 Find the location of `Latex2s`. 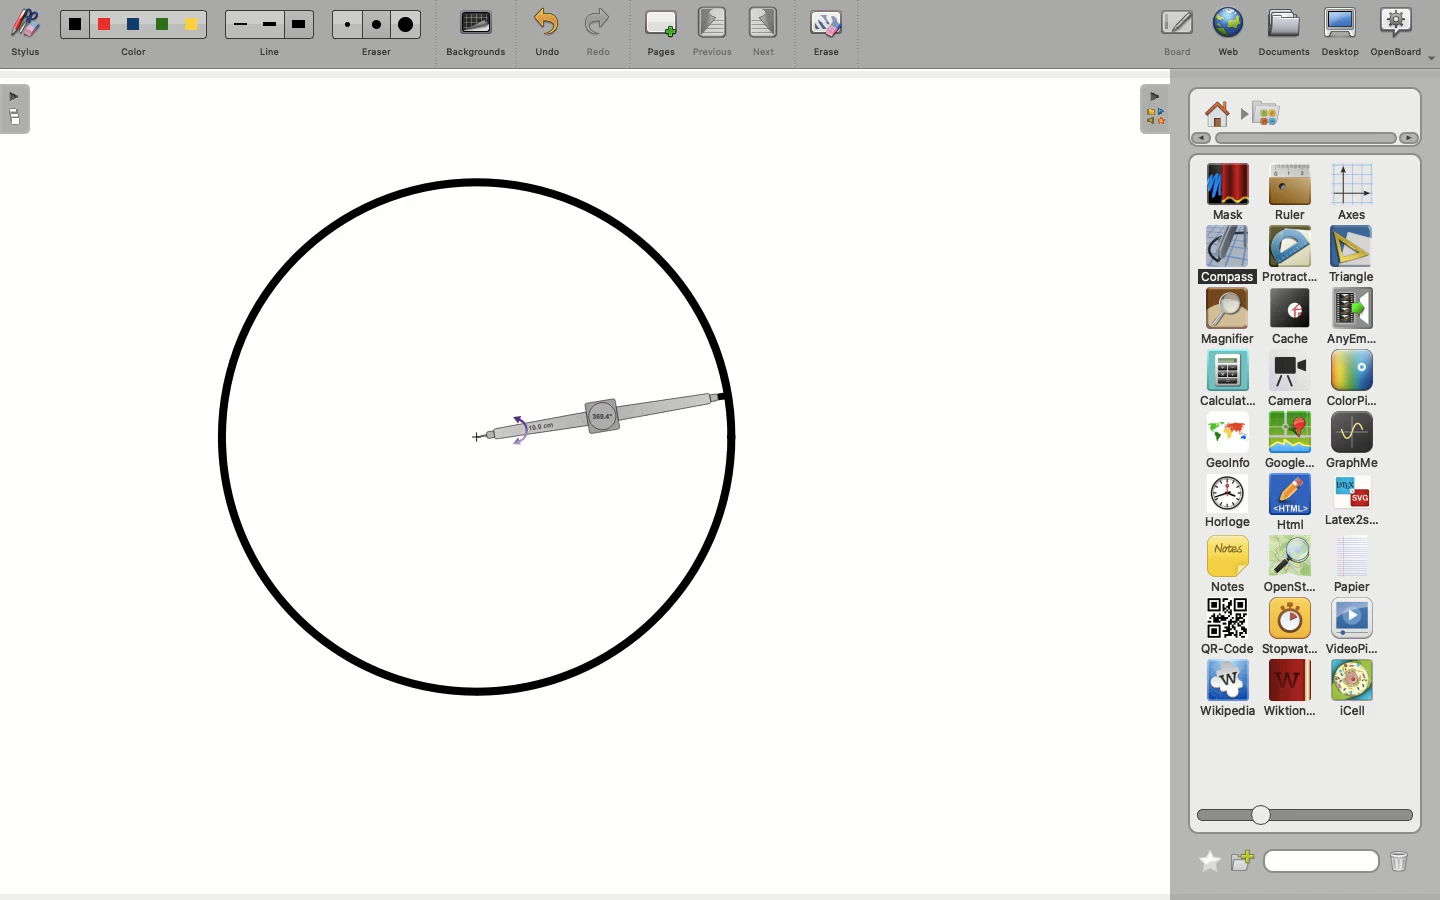

Latex2s is located at coordinates (1352, 502).